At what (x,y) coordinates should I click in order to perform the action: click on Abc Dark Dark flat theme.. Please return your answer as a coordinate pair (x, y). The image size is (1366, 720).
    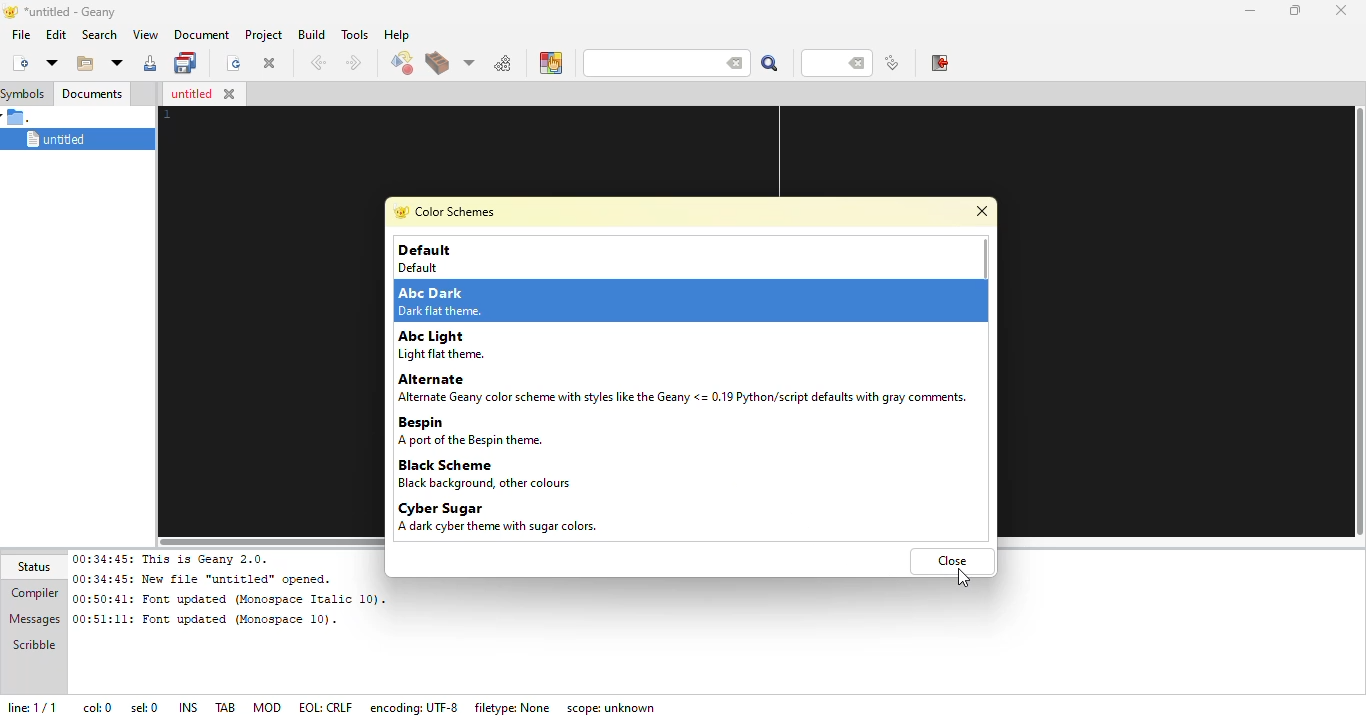
    Looking at the image, I should click on (464, 301).